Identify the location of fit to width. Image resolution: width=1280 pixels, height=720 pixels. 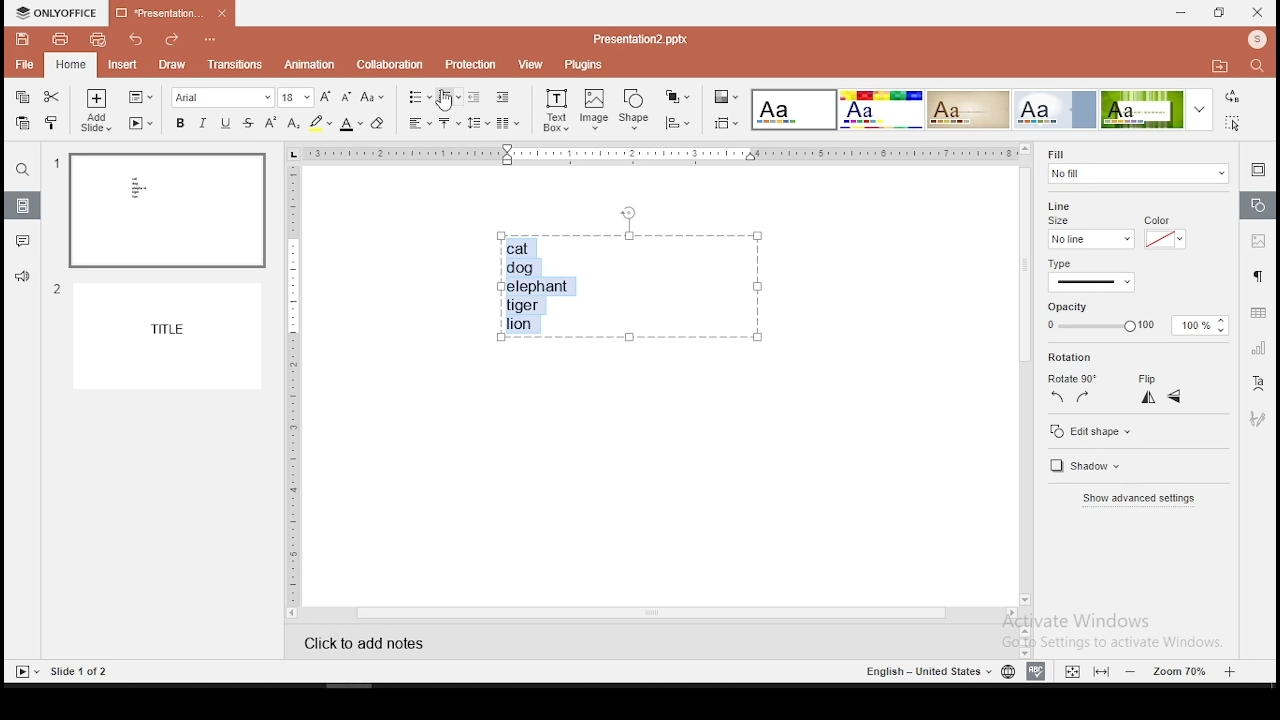
(1069, 670).